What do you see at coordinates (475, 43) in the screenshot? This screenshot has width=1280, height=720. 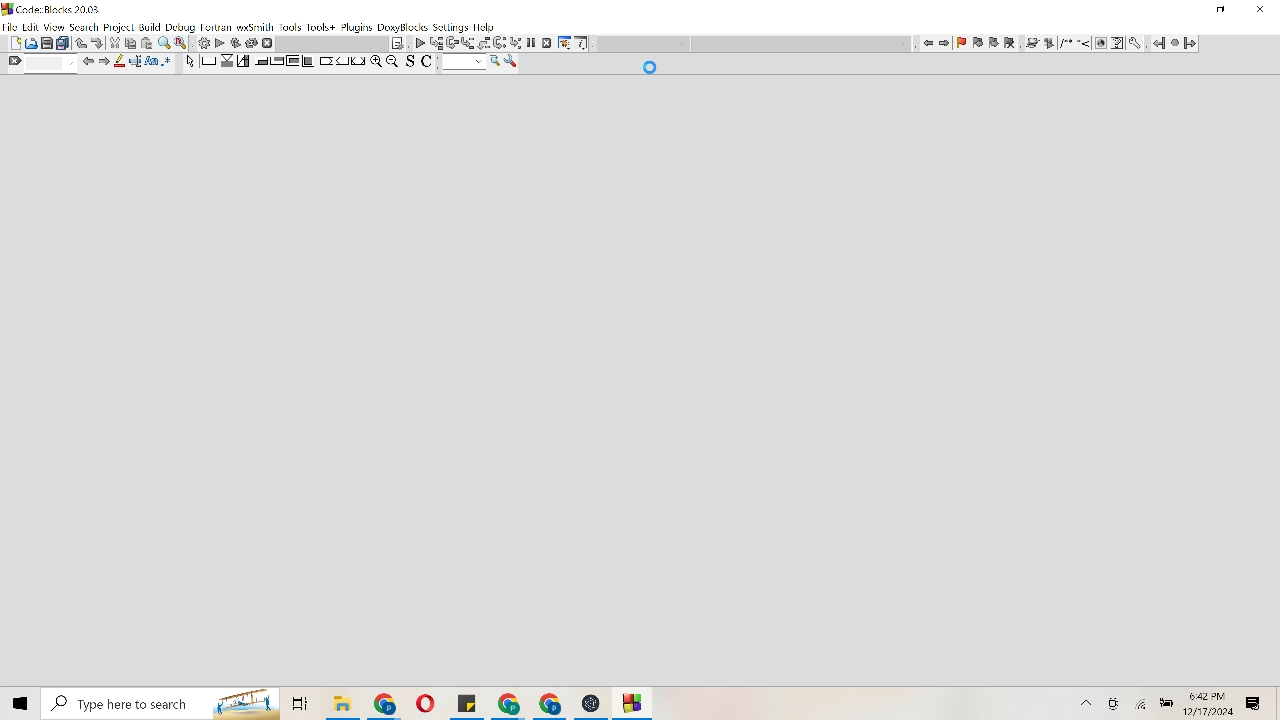 I see `List` at bounding box center [475, 43].